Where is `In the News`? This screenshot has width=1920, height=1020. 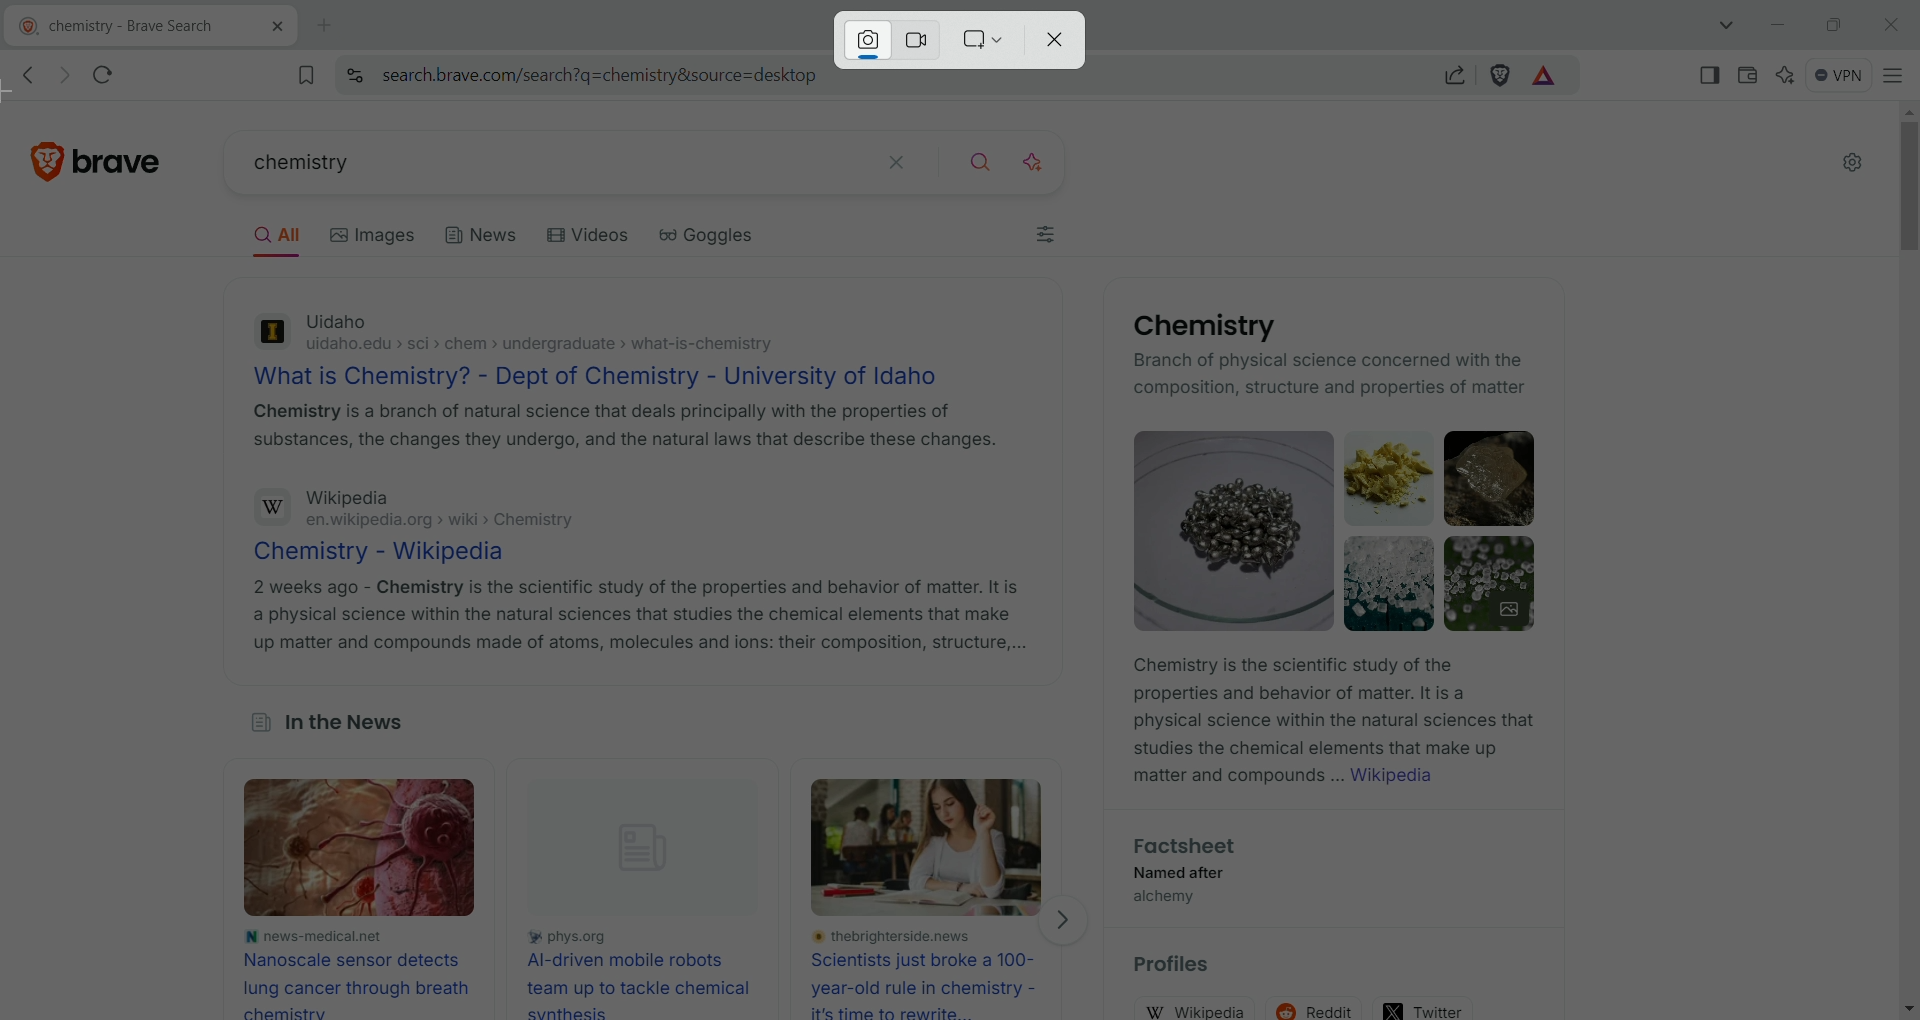
In the News is located at coordinates (325, 726).